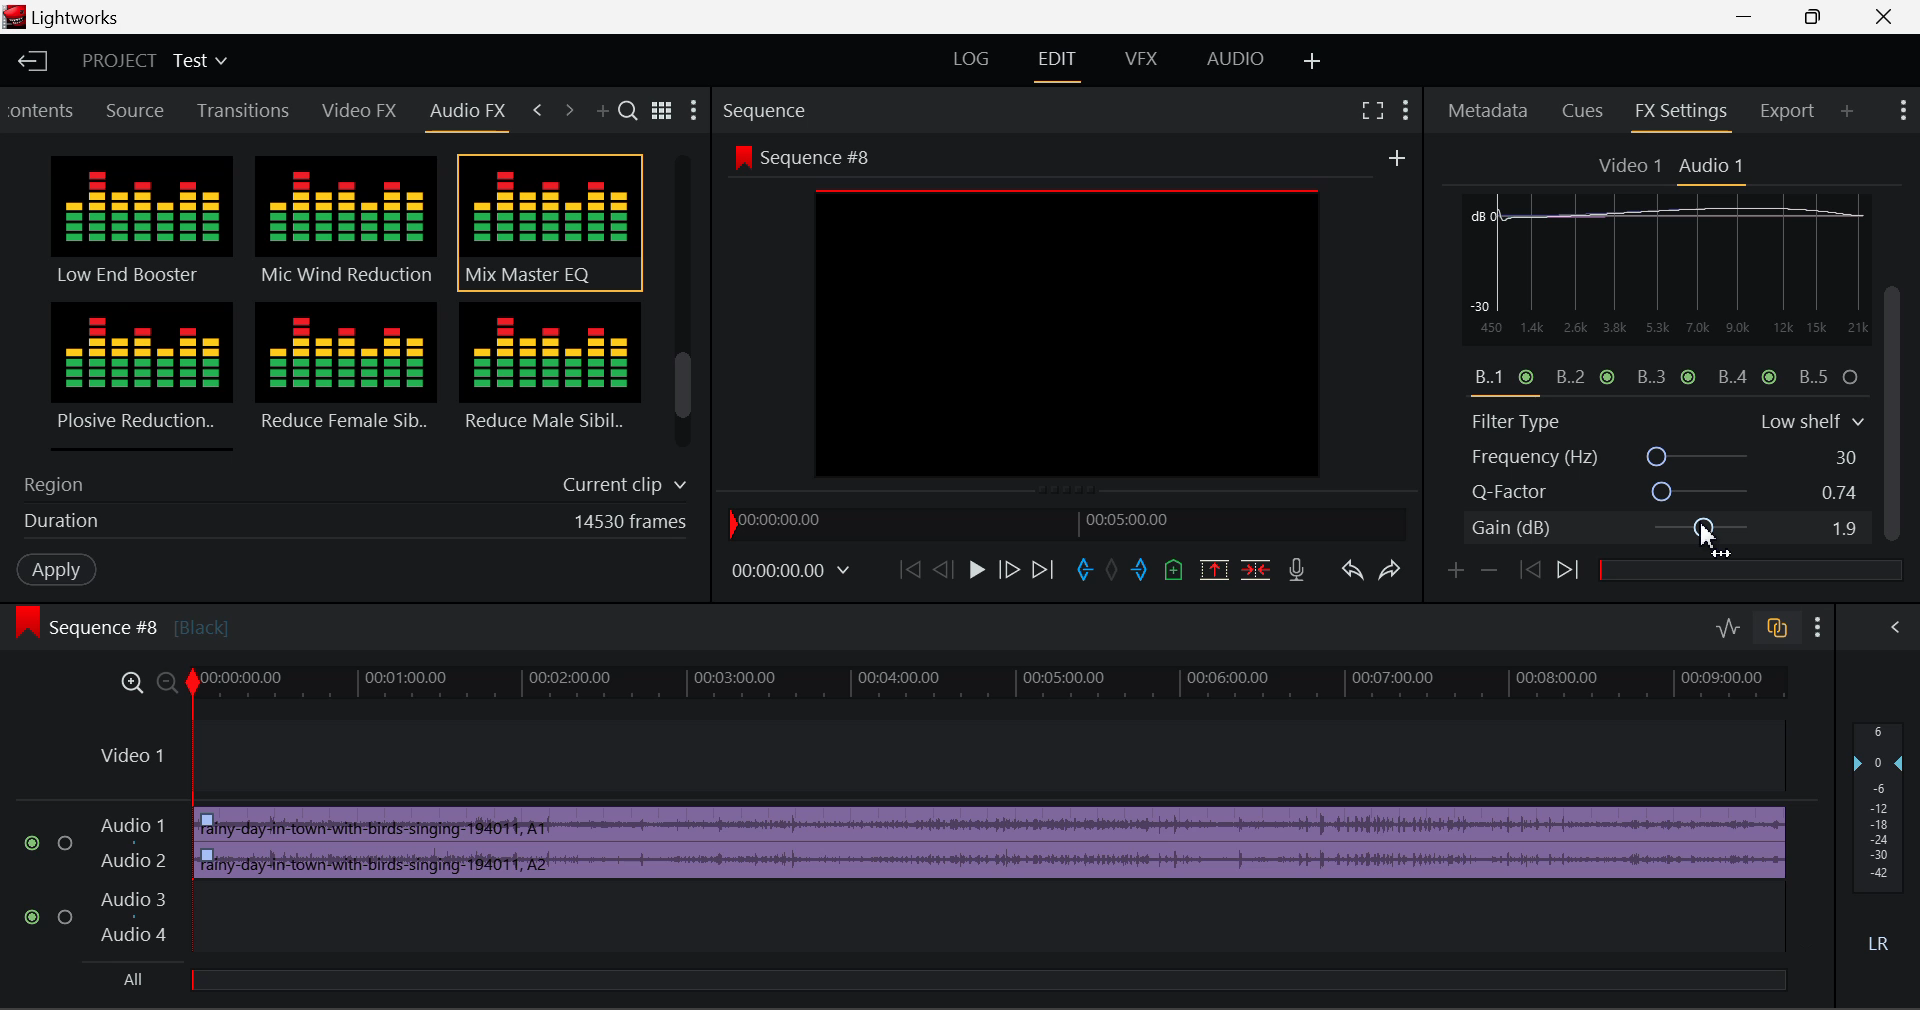 Image resolution: width=1920 pixels, height=1010 pixels. Describe the element at coordinates (994, 685) in the screenshot. I see `Project Timeline` at that location.